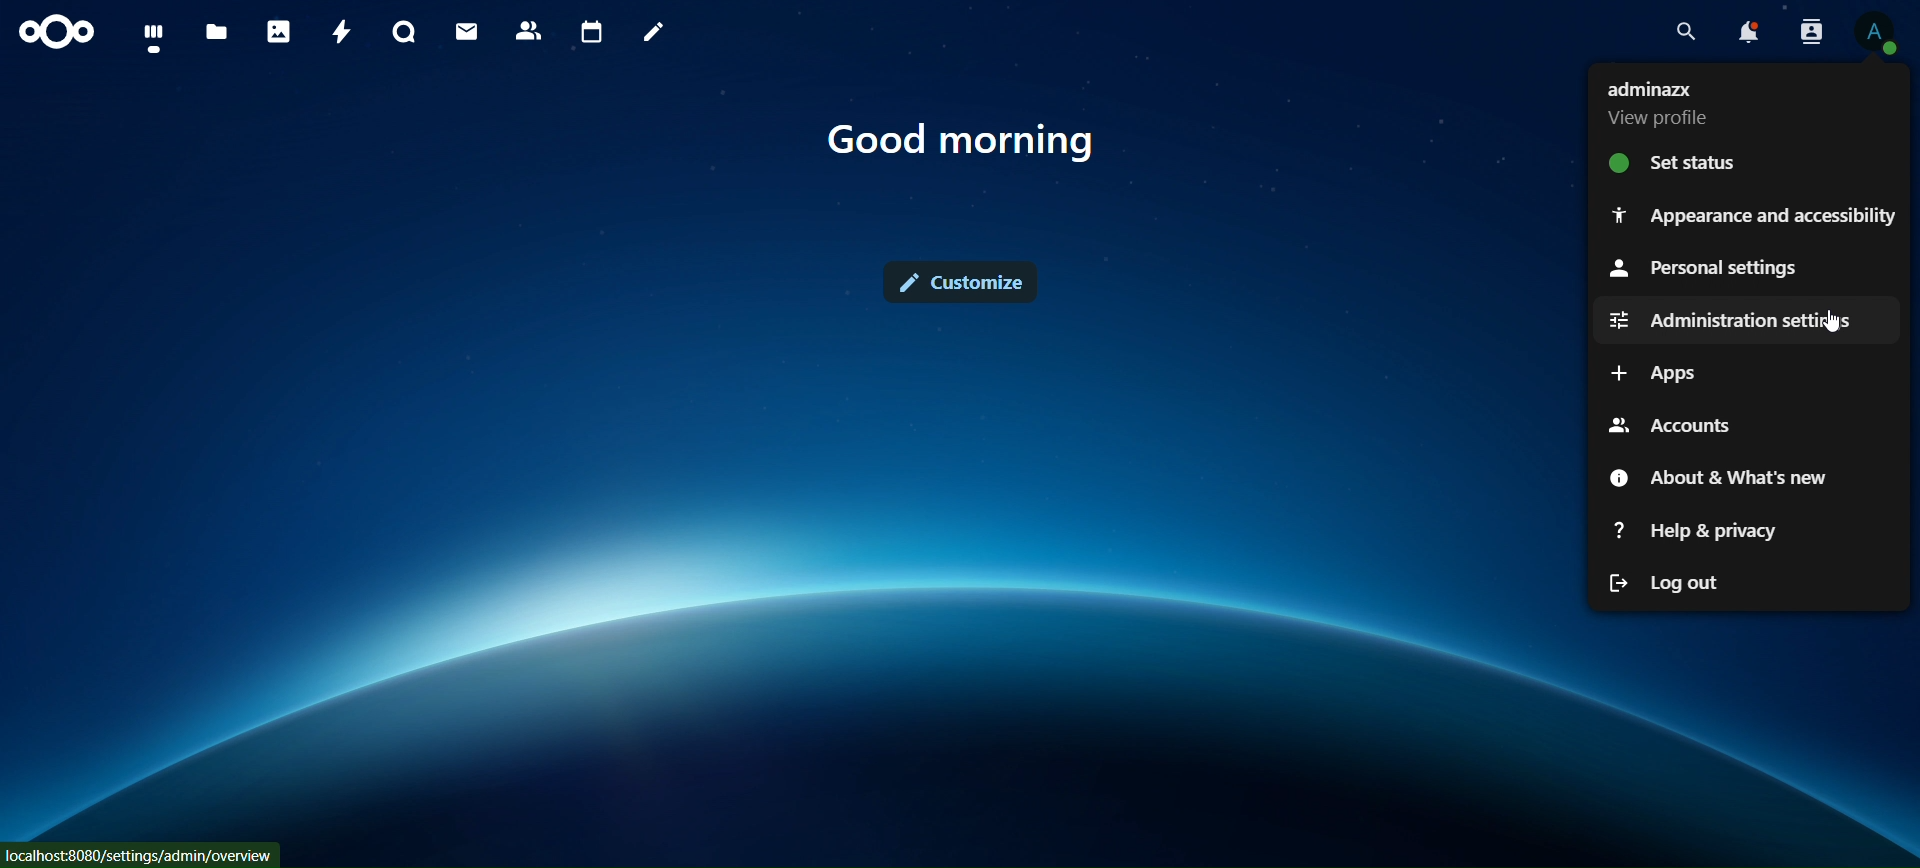  What do you see at coordinates (1652, 373) in the screenshot?
I see `apps` at bounding box center [1652, 373].